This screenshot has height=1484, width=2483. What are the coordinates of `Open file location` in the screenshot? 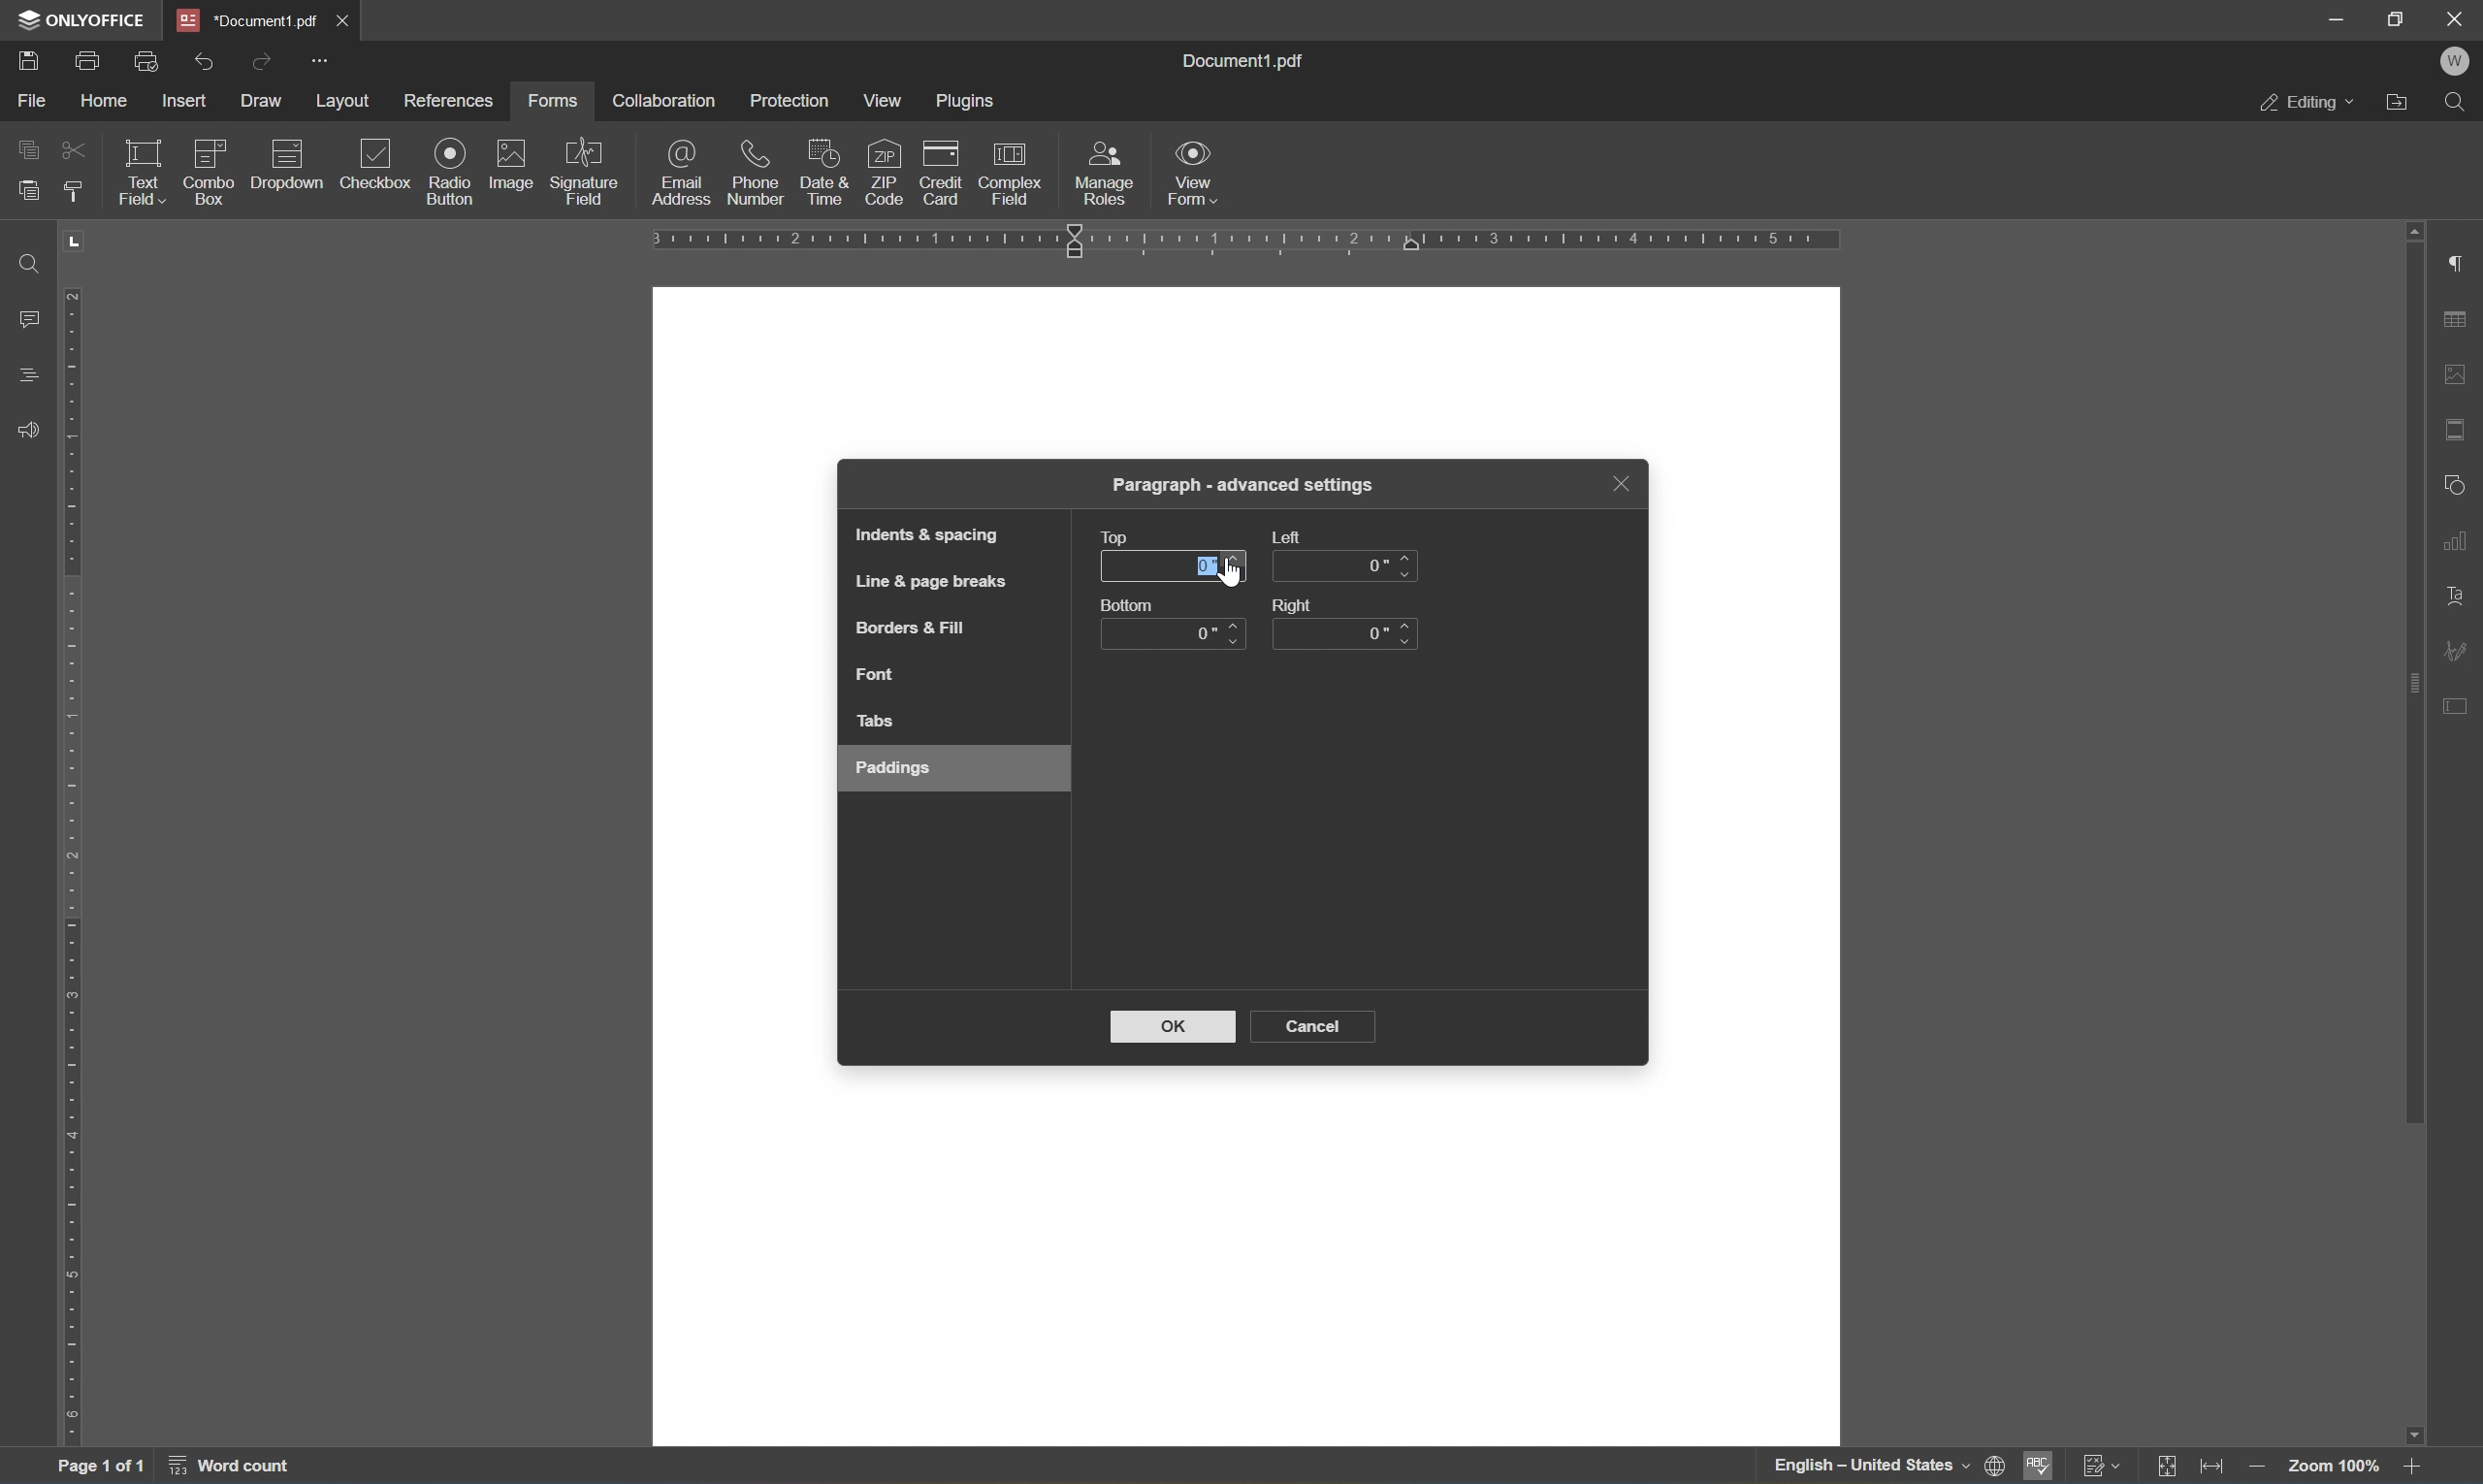 It's located at (2402, 104).